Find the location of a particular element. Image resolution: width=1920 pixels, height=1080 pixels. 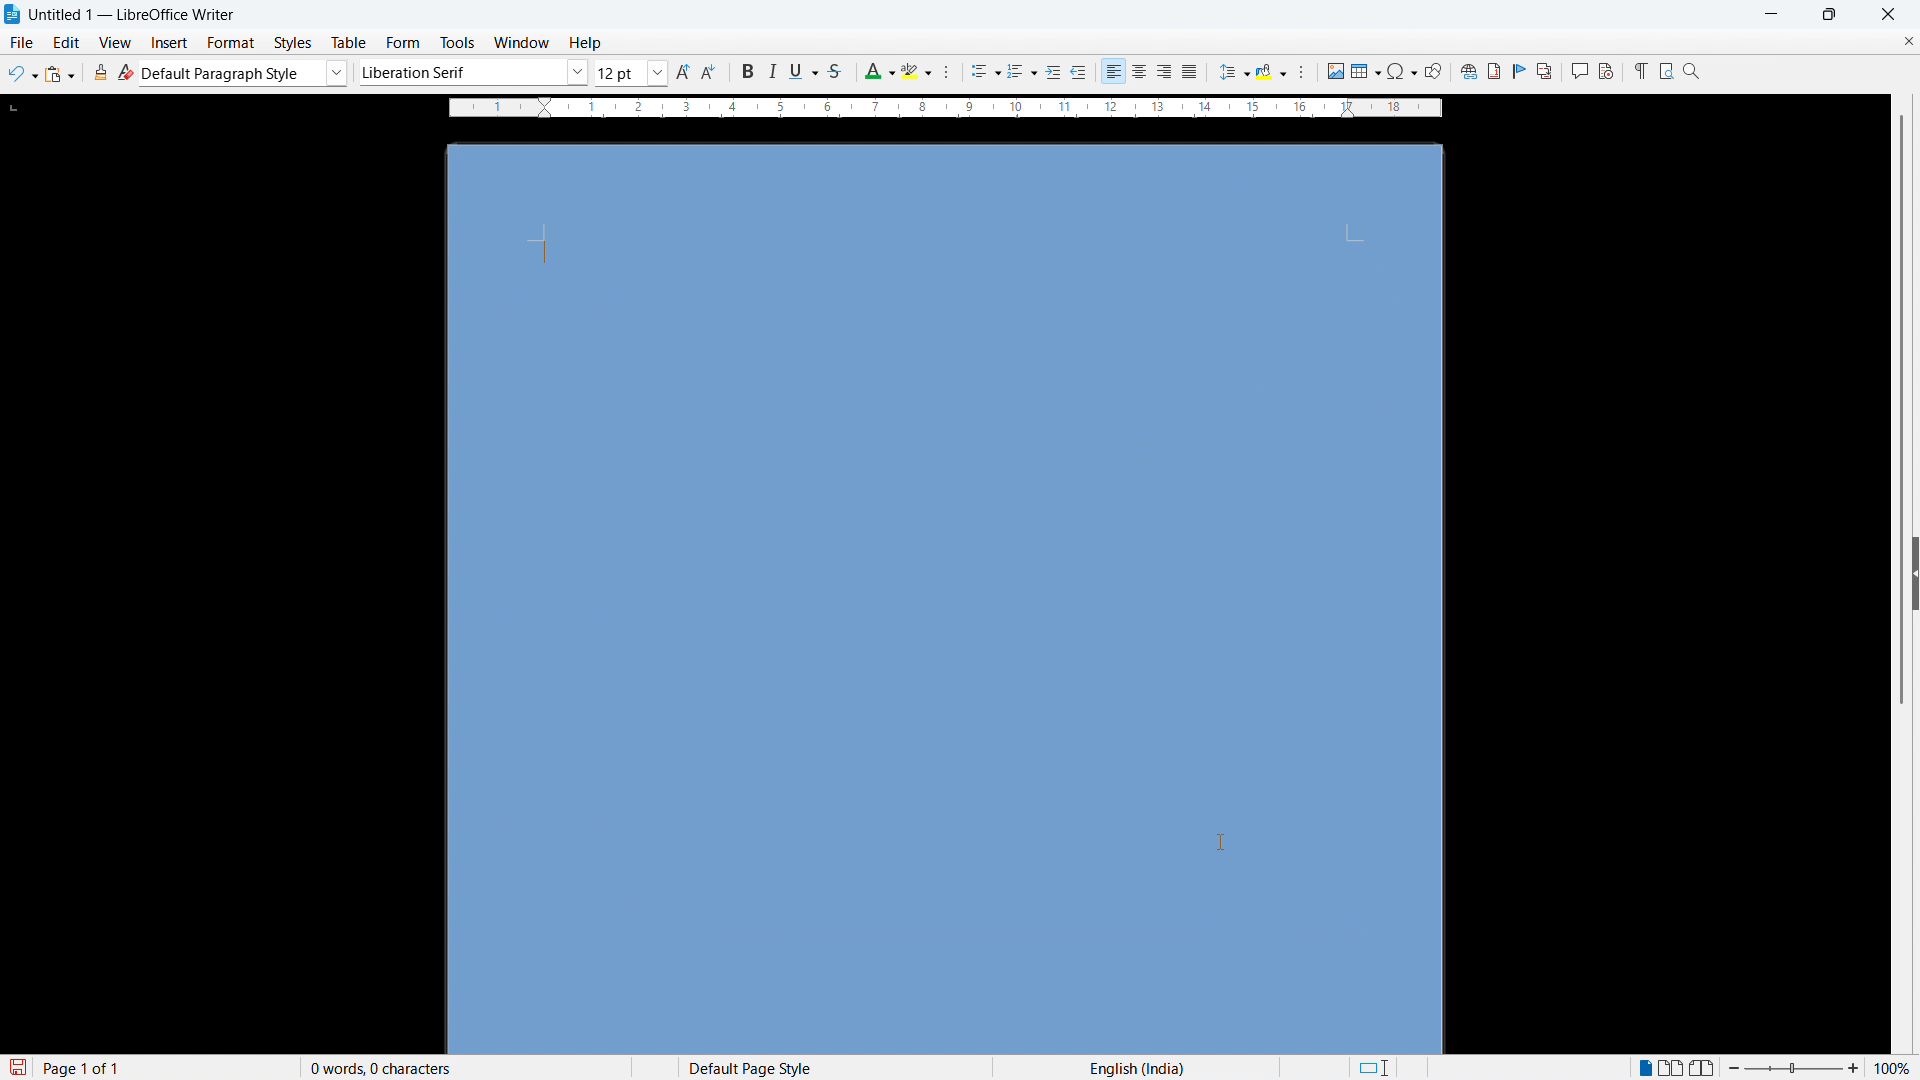

cursor is located at coordinates (1222, 844).